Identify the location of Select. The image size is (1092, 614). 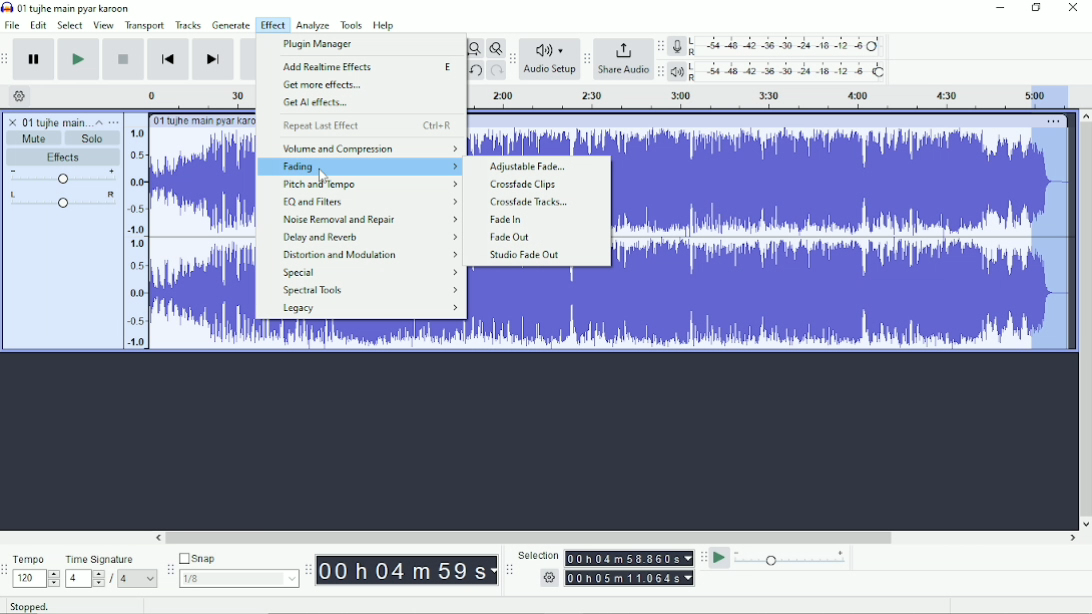
(71, 26).